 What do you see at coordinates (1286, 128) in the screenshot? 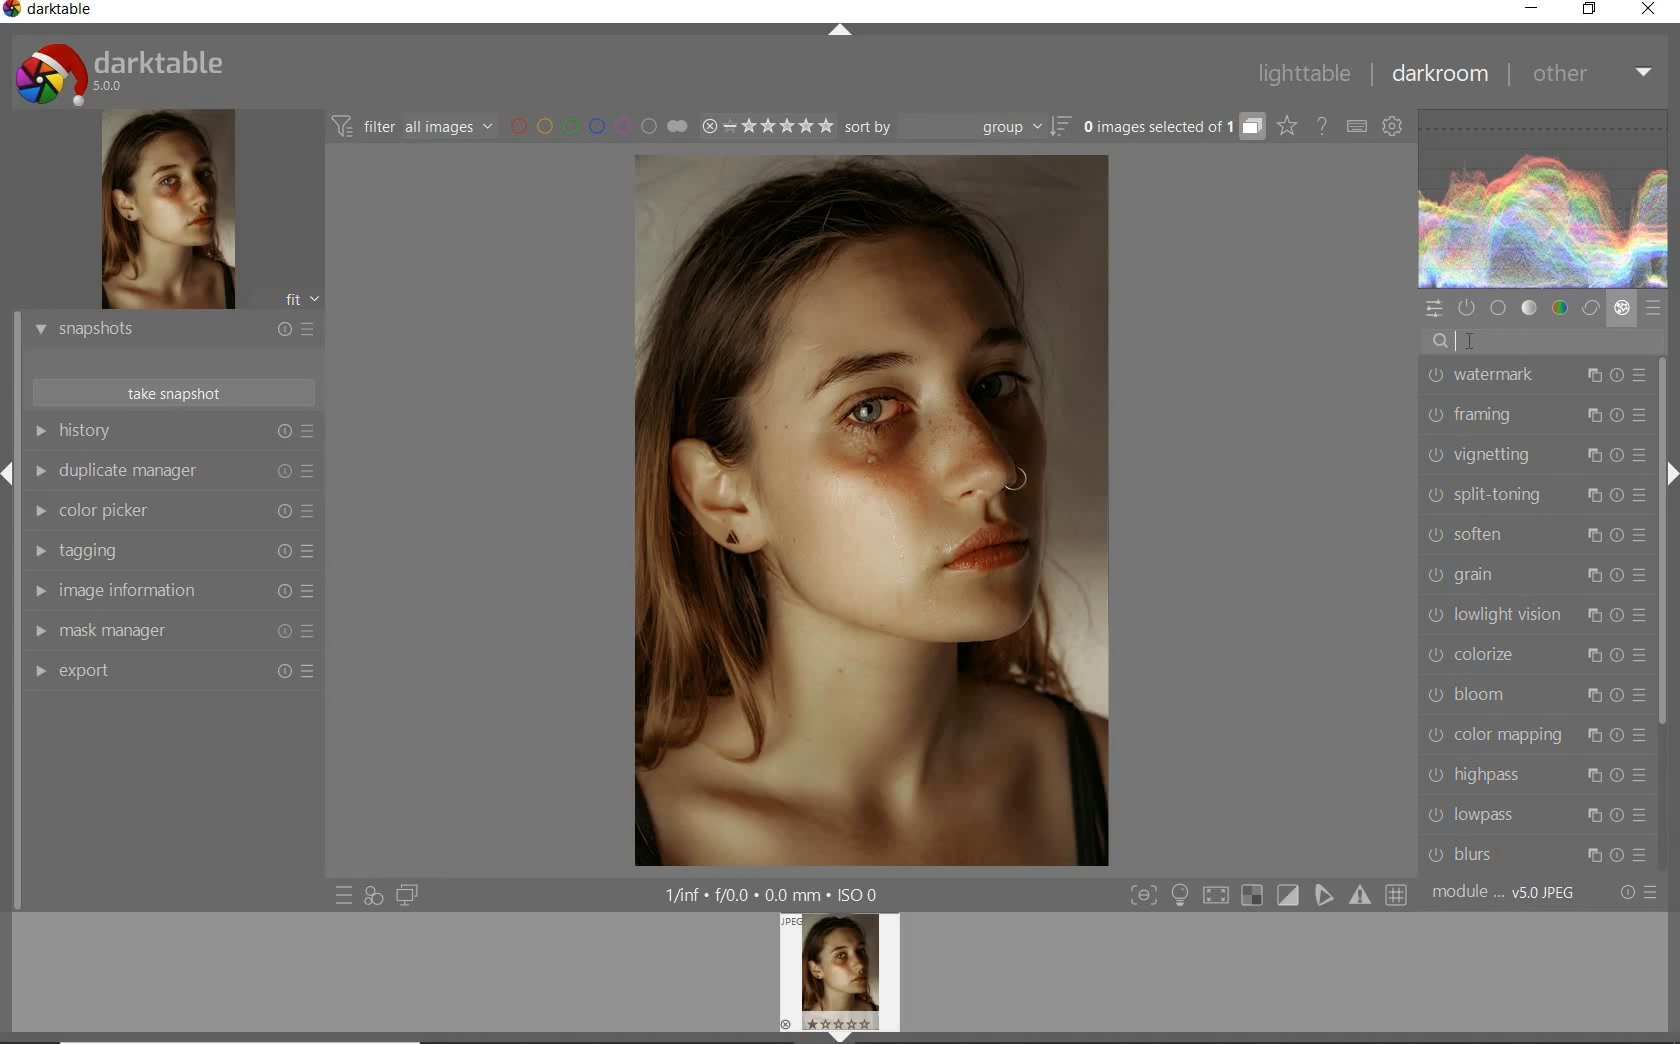
I see `change overlays shown on thumbnails` at bounding box center [1286, 128].